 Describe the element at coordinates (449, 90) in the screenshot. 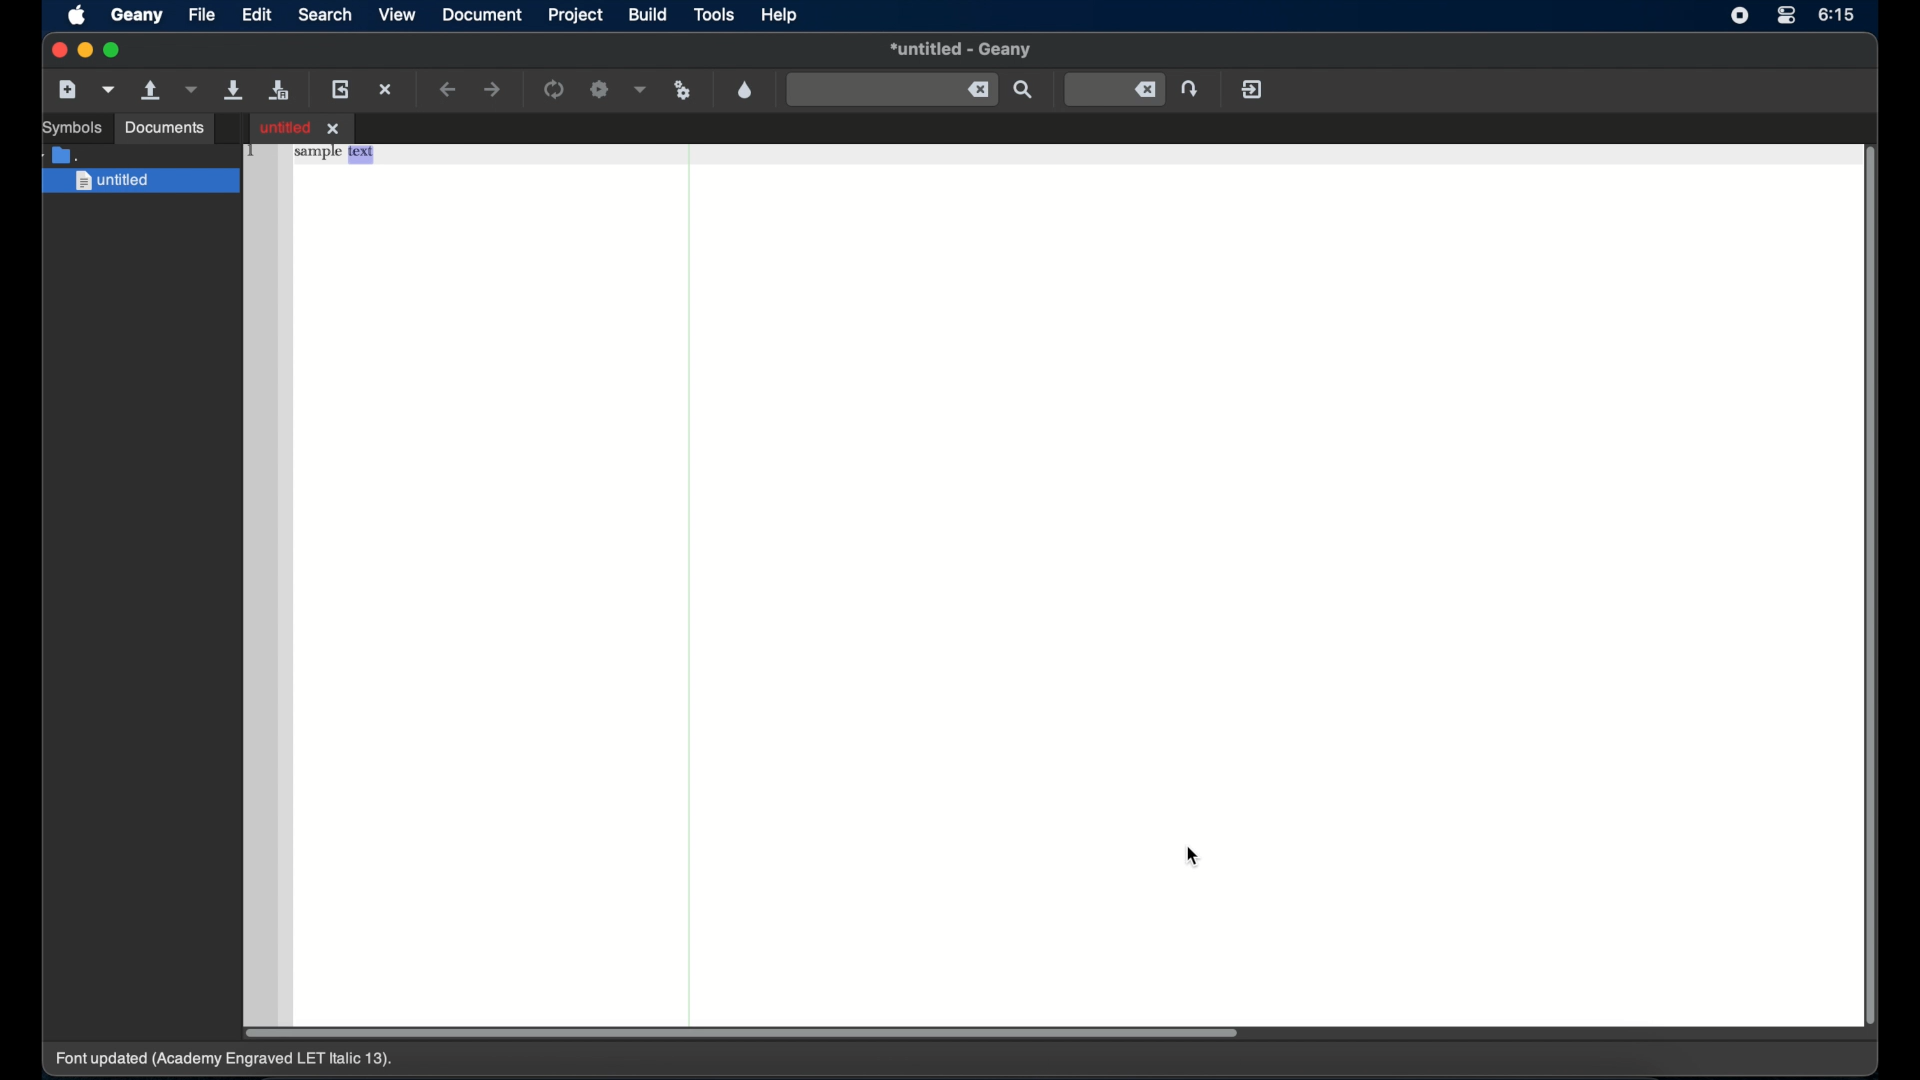

I see `navigate backward a location` at that location.